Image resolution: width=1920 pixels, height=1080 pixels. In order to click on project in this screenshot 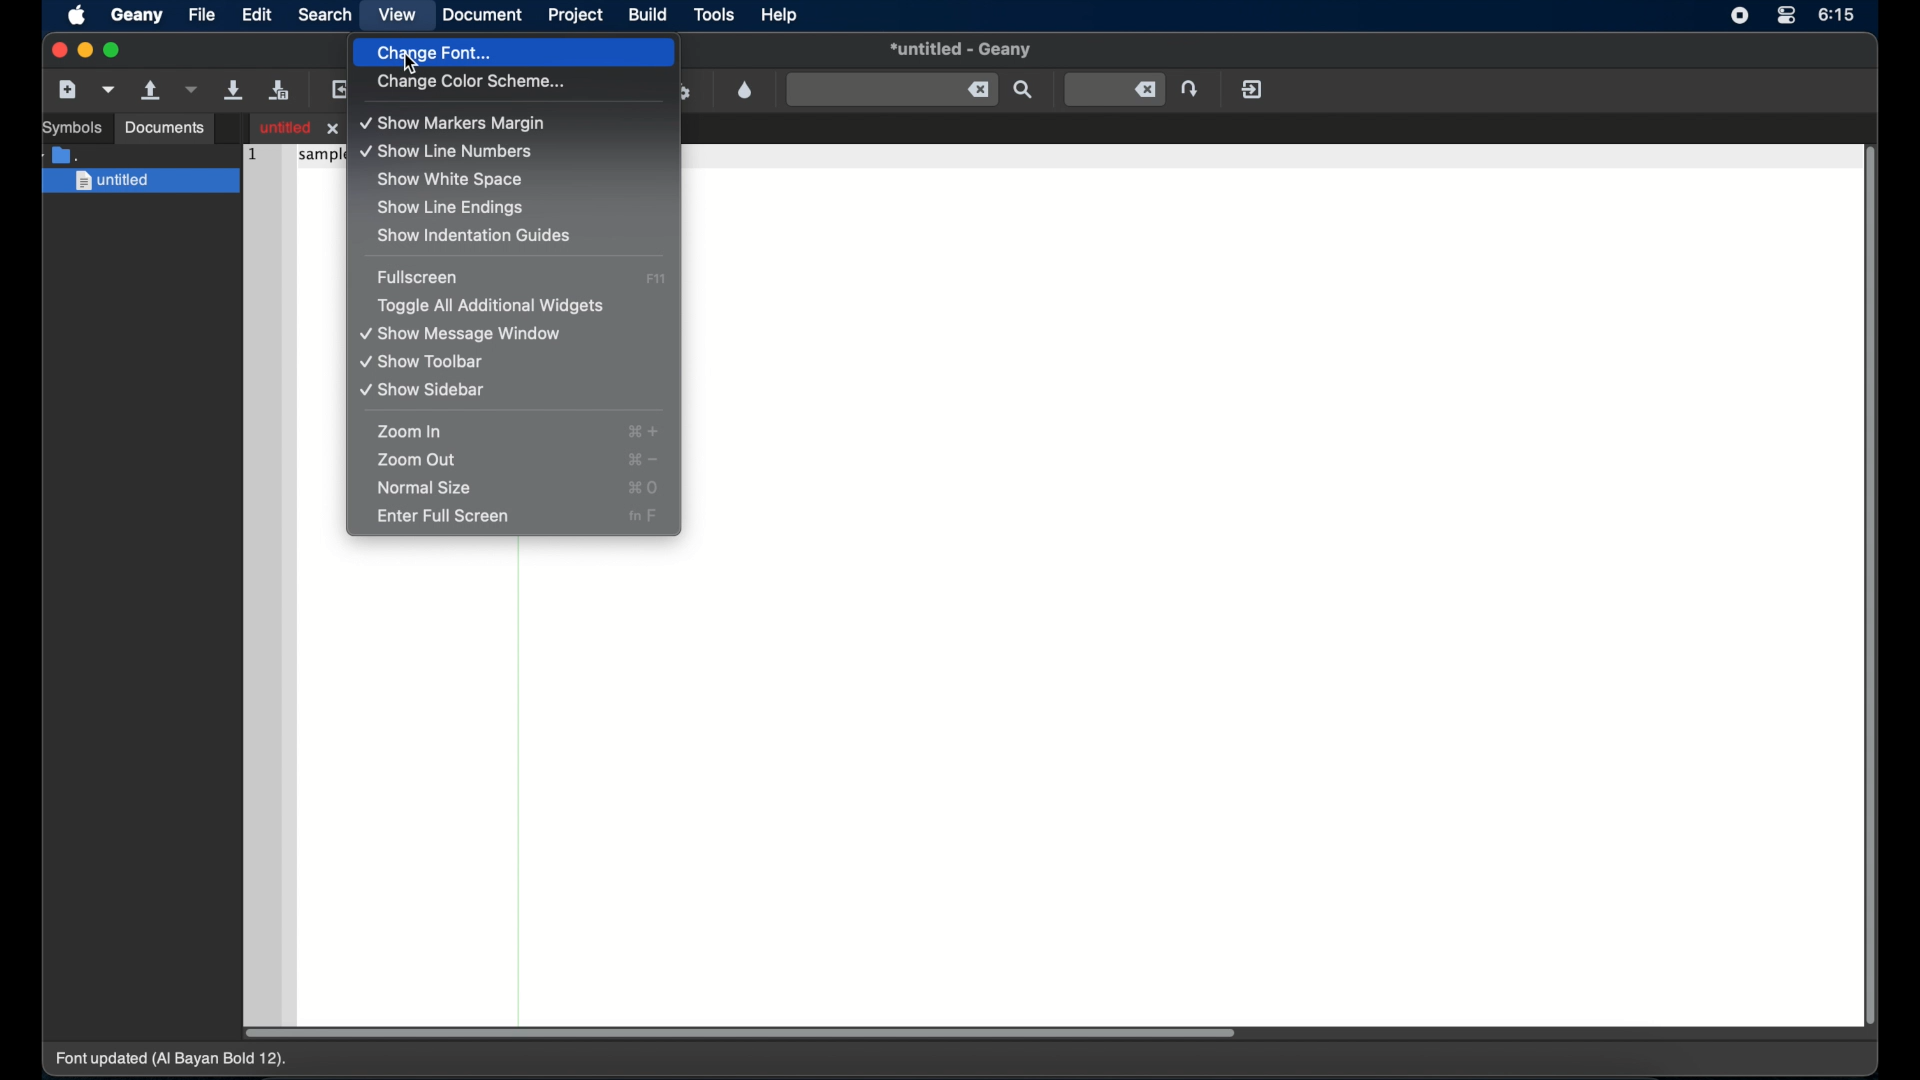, I will do `click(574, 15)`.